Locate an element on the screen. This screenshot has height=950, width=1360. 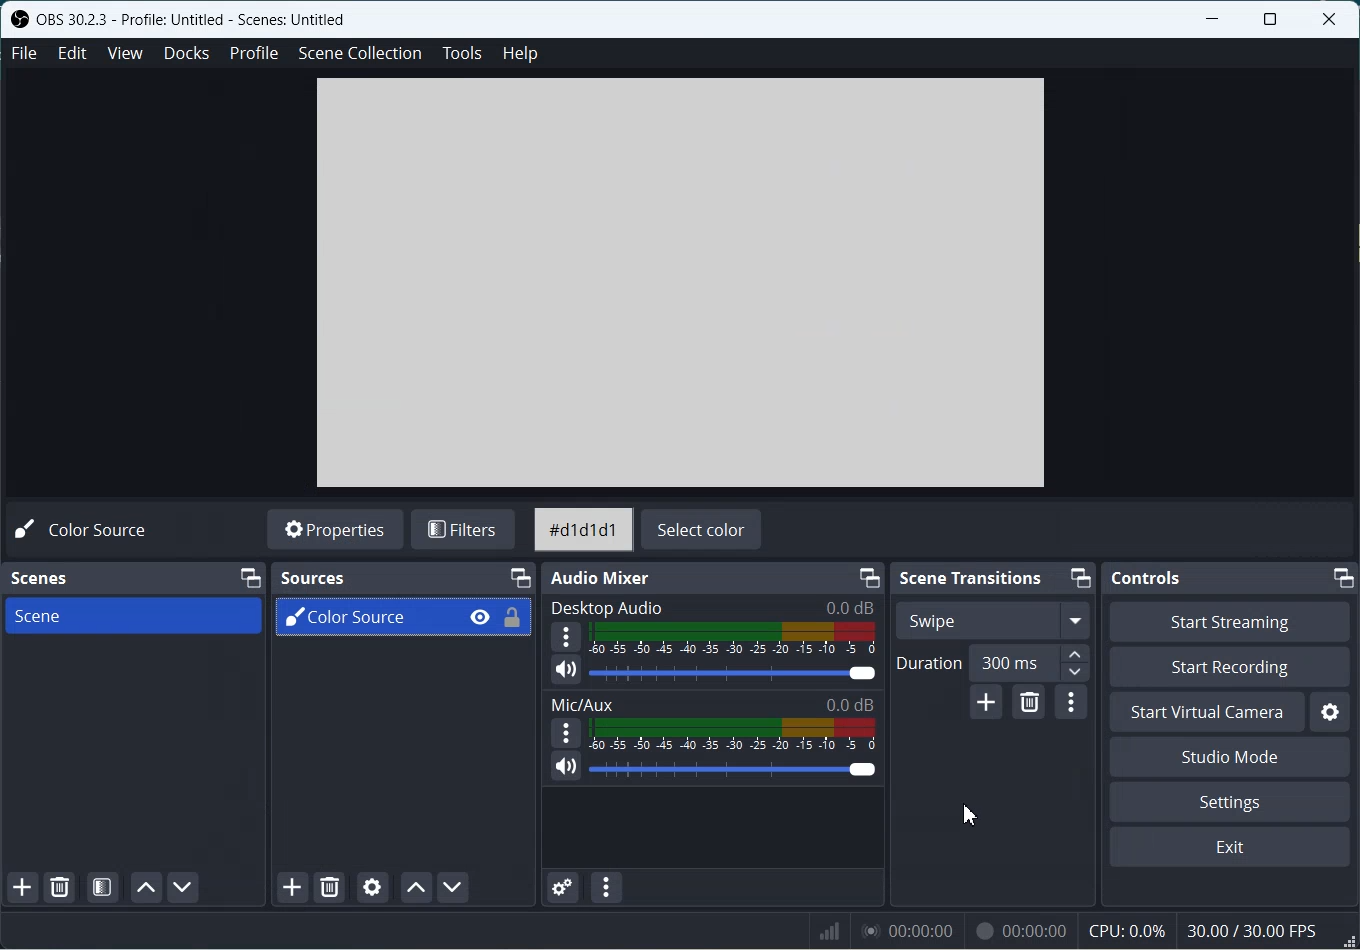
30.00 / 30.00 FPS is located at coordinates (1254, 930).